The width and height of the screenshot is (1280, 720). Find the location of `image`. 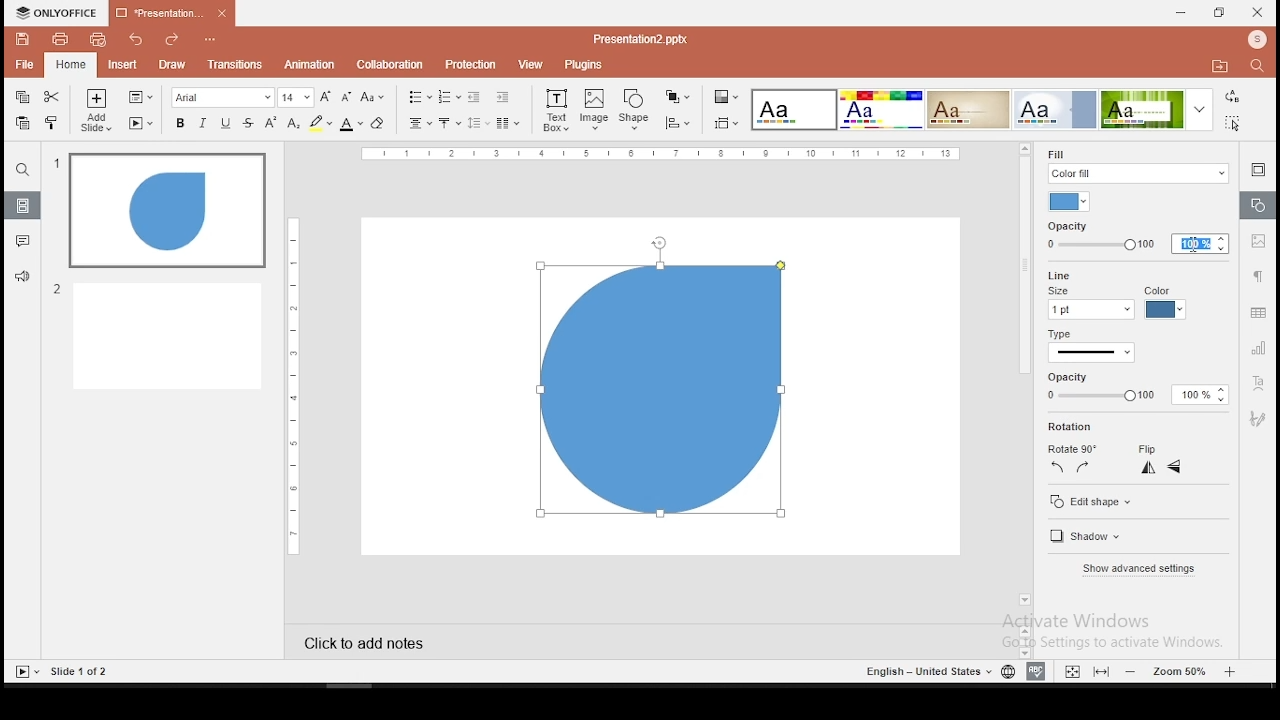

image is located at coordinates (595, 110).